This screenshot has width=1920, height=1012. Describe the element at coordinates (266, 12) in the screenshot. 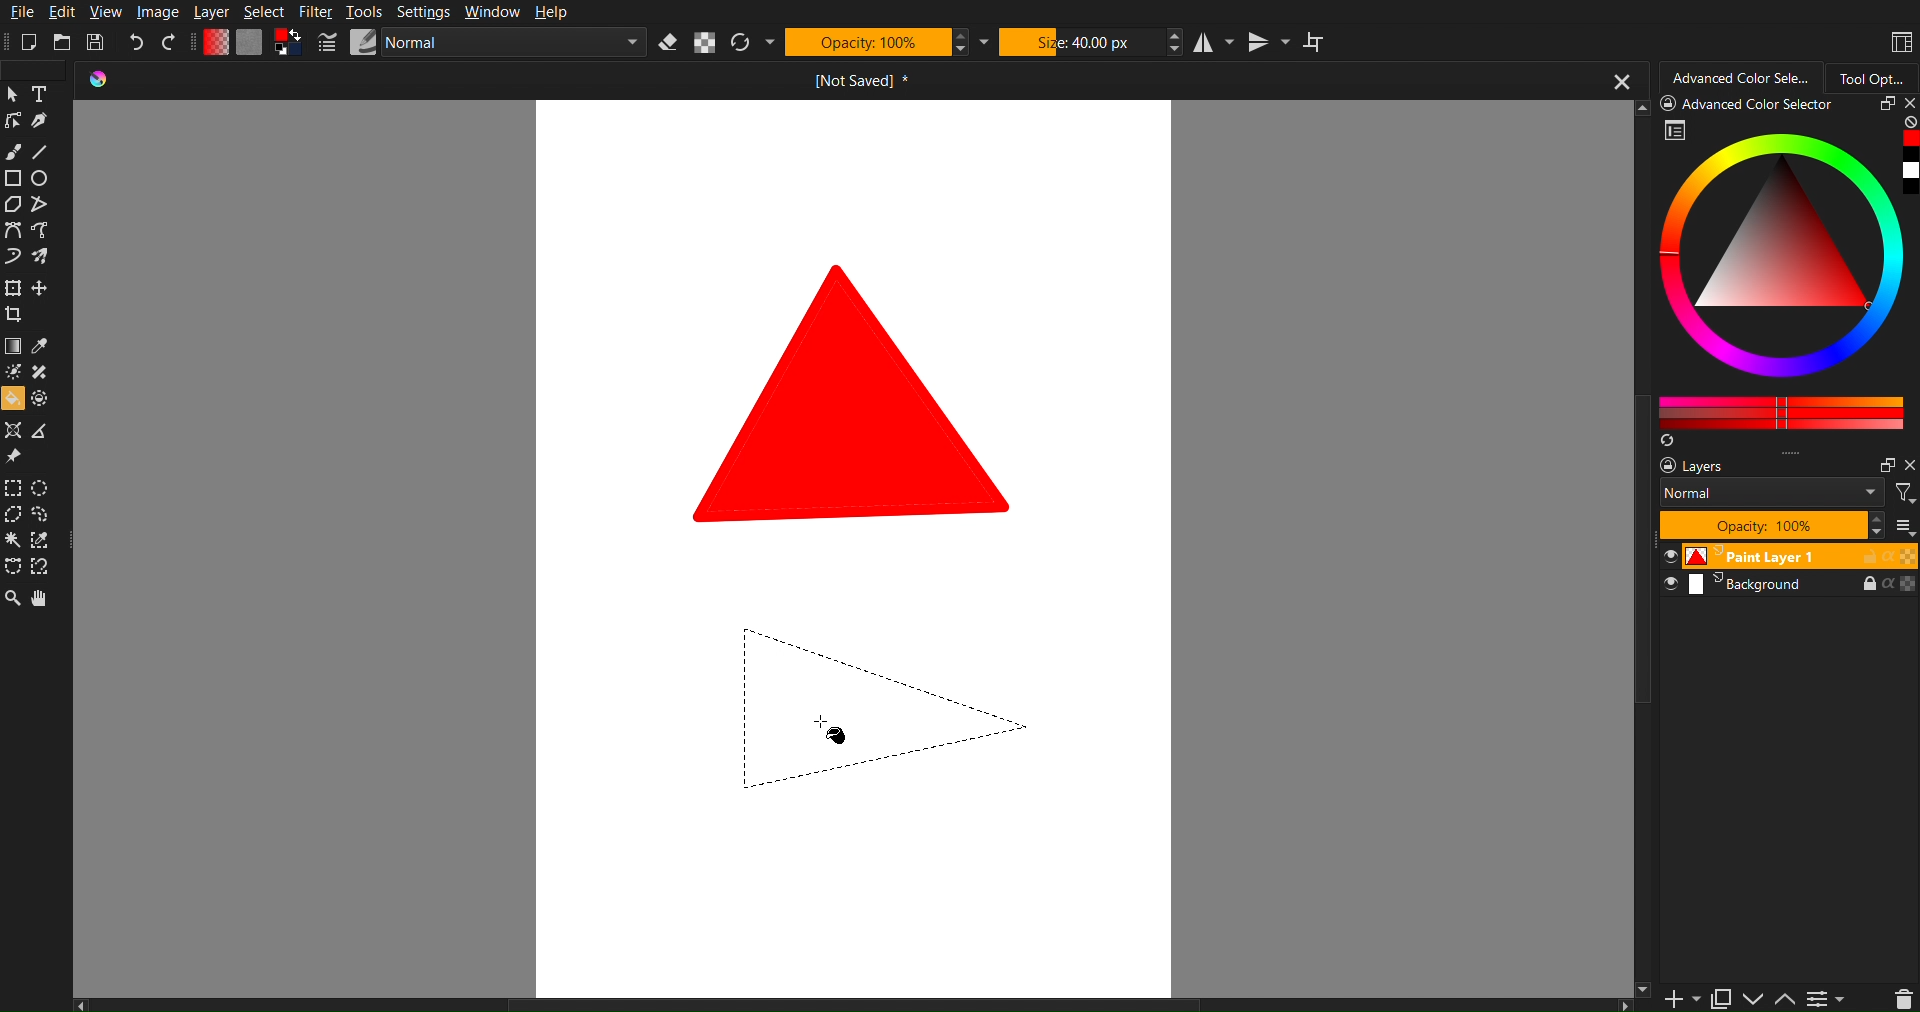

I see `Select` at that location.